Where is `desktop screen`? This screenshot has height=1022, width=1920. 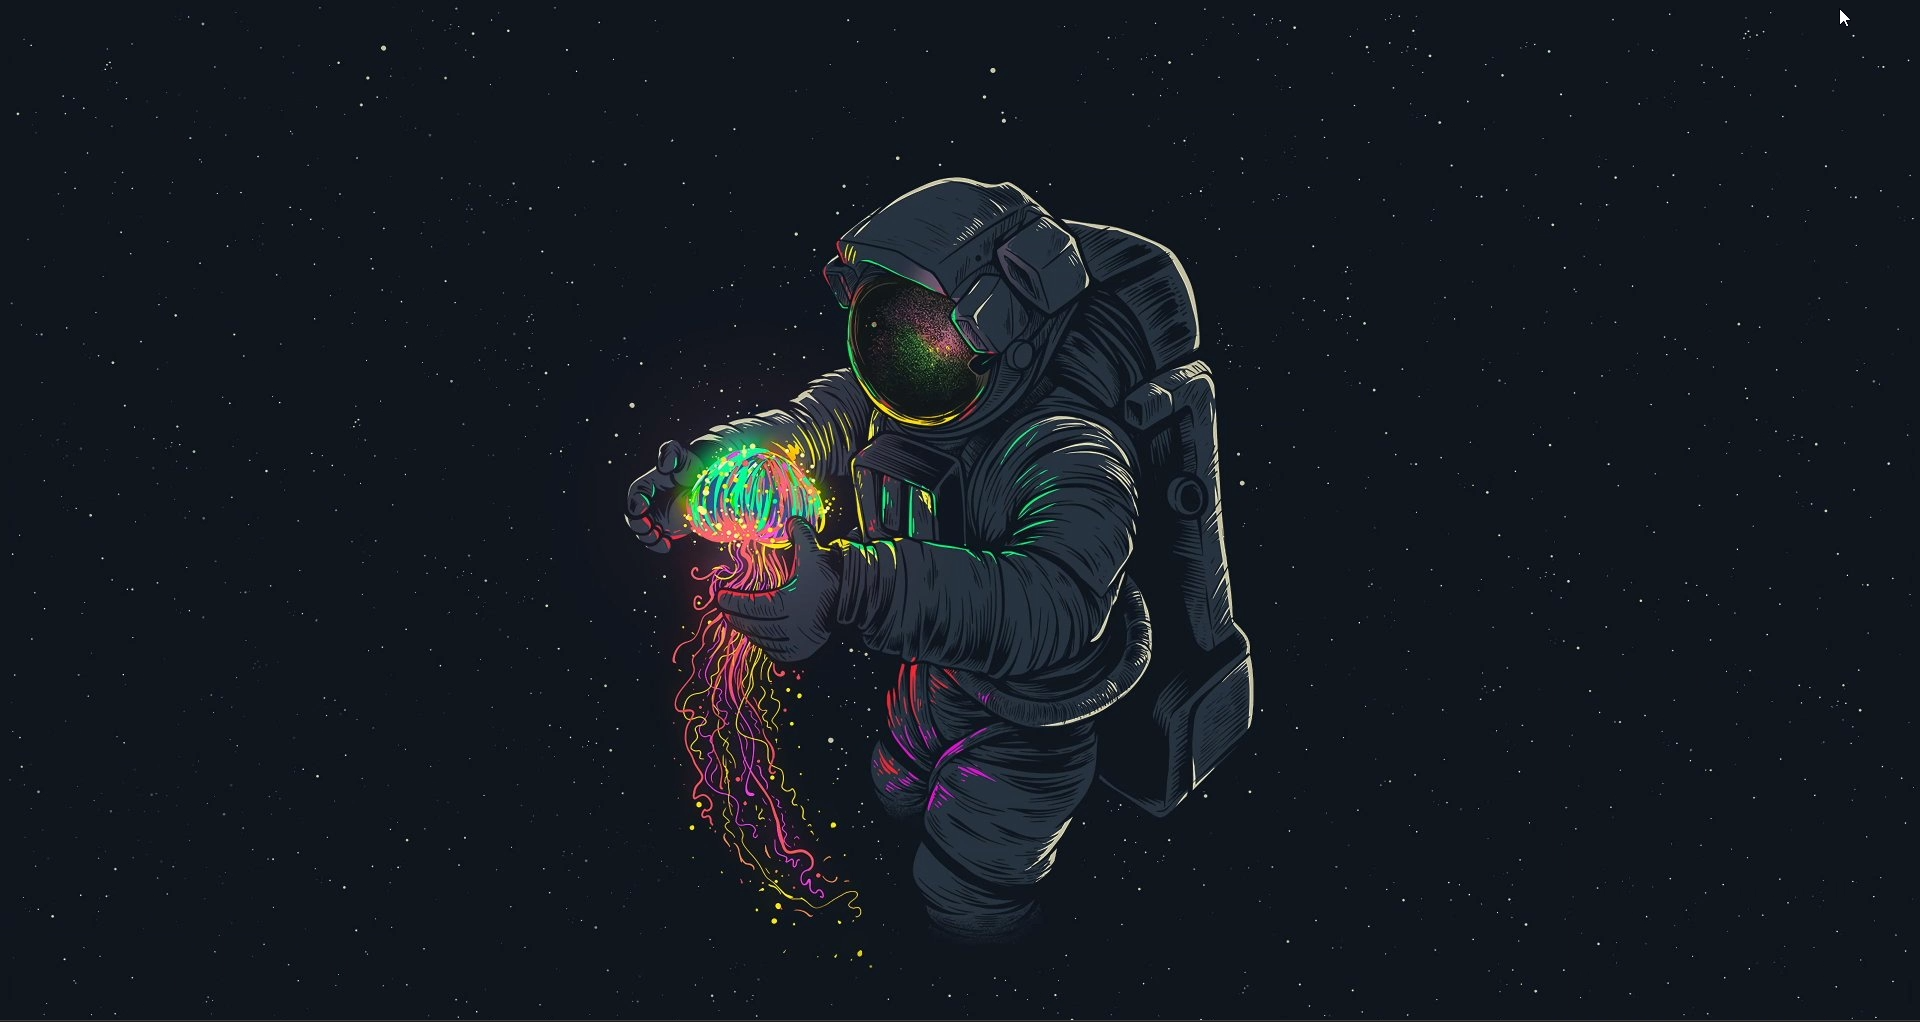
desktop screen is located at coordinates (958, 517).